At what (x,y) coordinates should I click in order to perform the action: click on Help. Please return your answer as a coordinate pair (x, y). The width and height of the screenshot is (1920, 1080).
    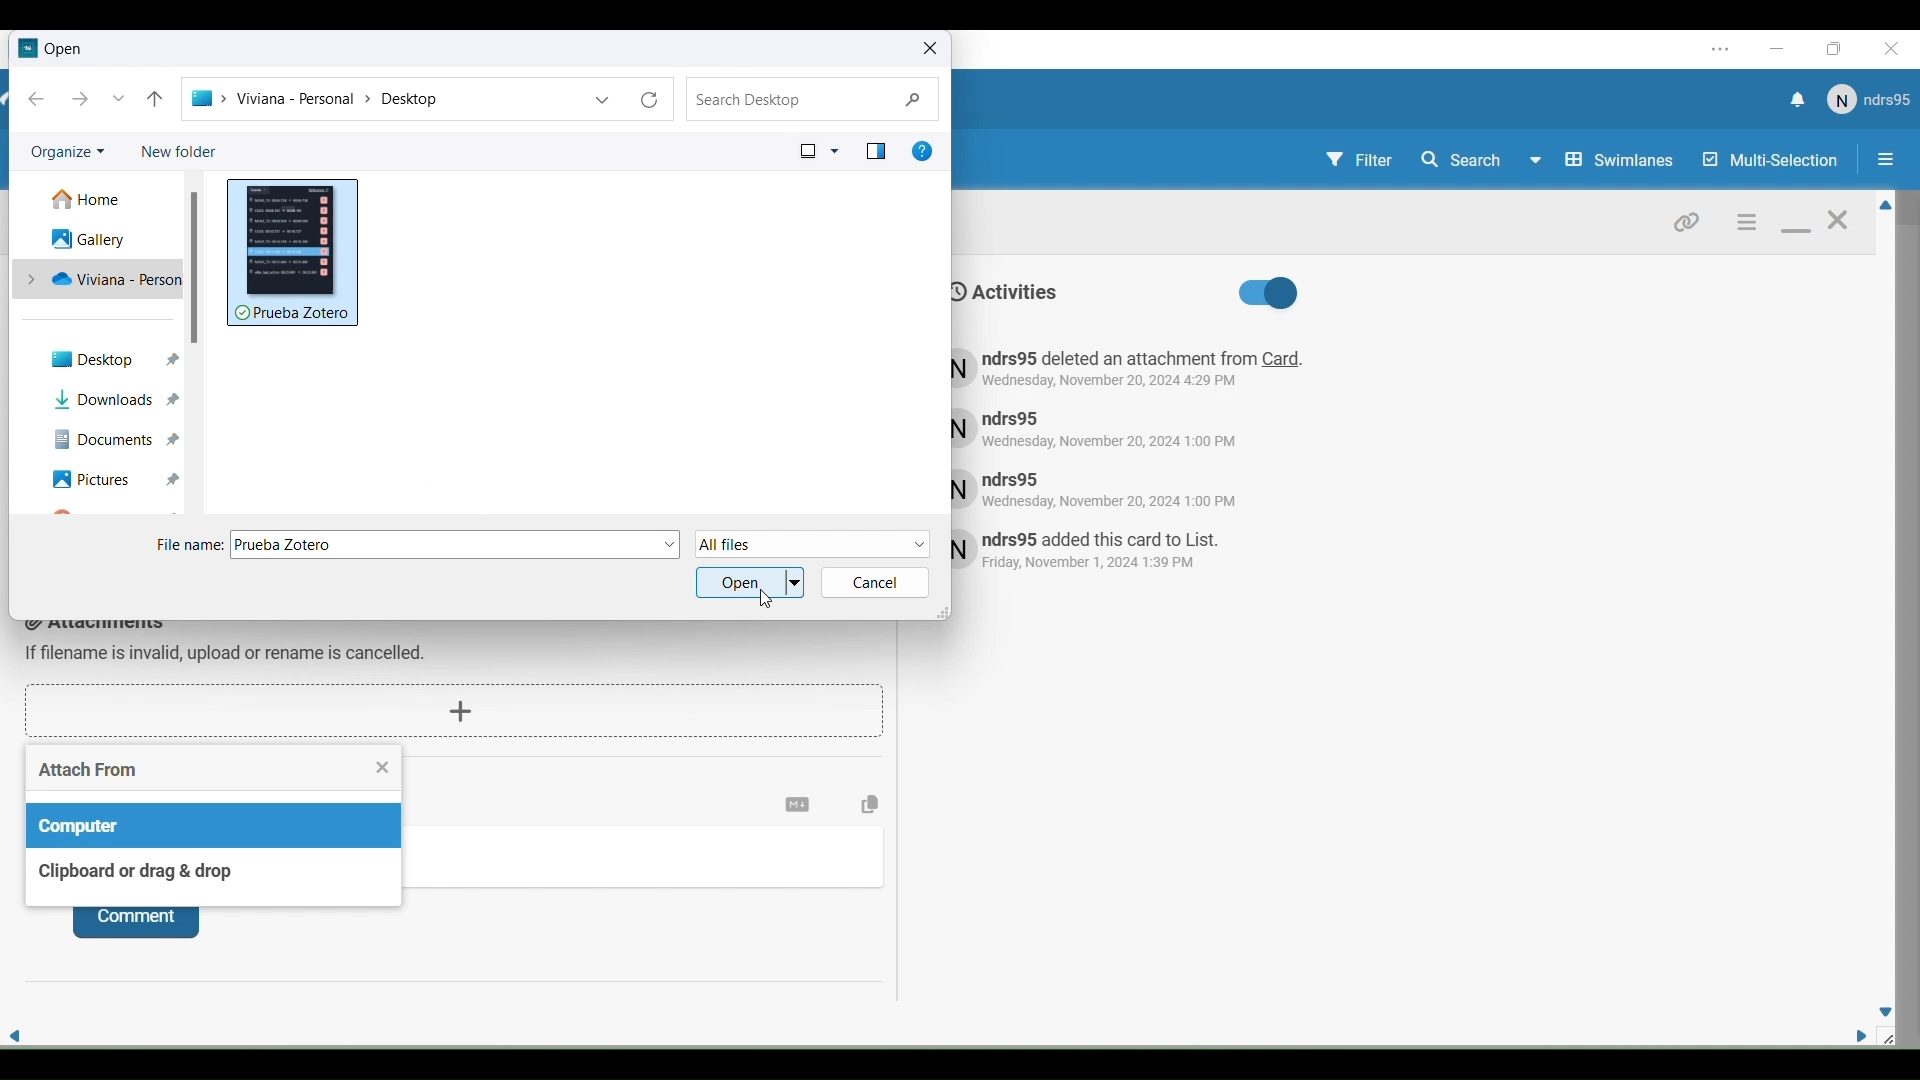
    Looking at the image, I should click on (921, 151).